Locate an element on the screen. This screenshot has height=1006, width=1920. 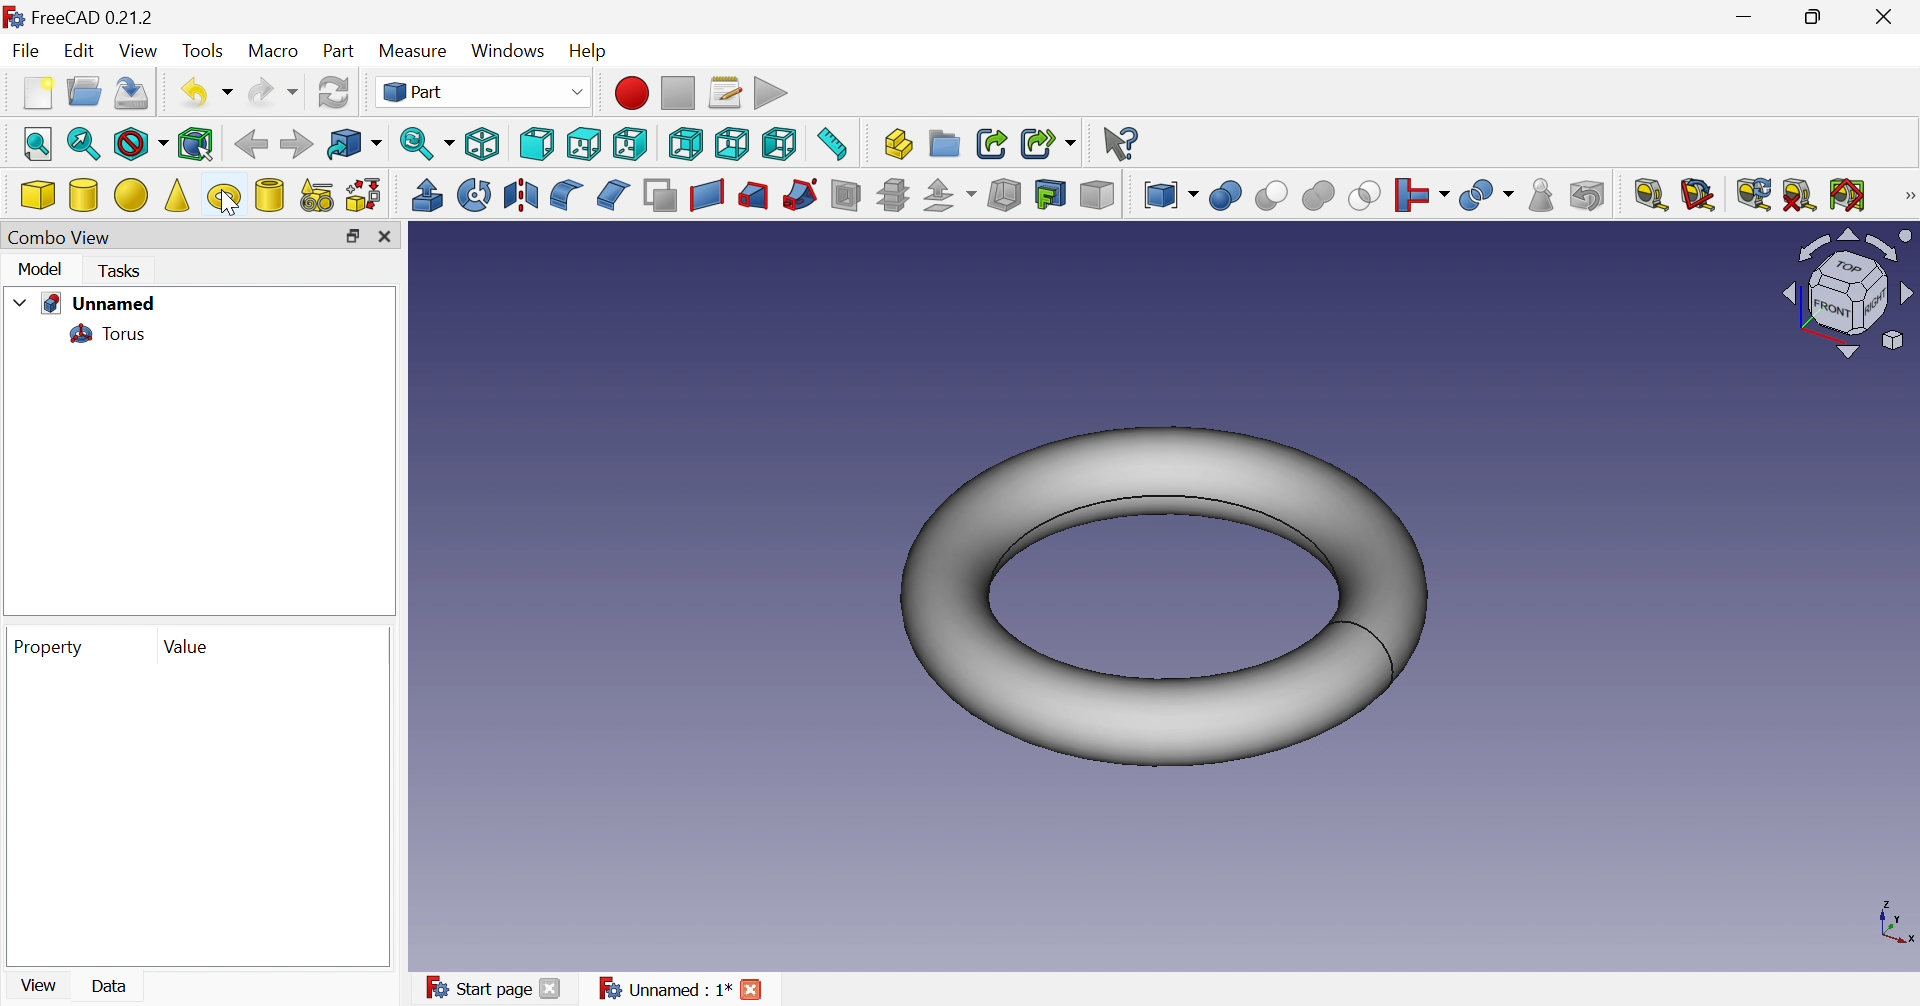
Mirroring... is located at coordinates (522, 198).